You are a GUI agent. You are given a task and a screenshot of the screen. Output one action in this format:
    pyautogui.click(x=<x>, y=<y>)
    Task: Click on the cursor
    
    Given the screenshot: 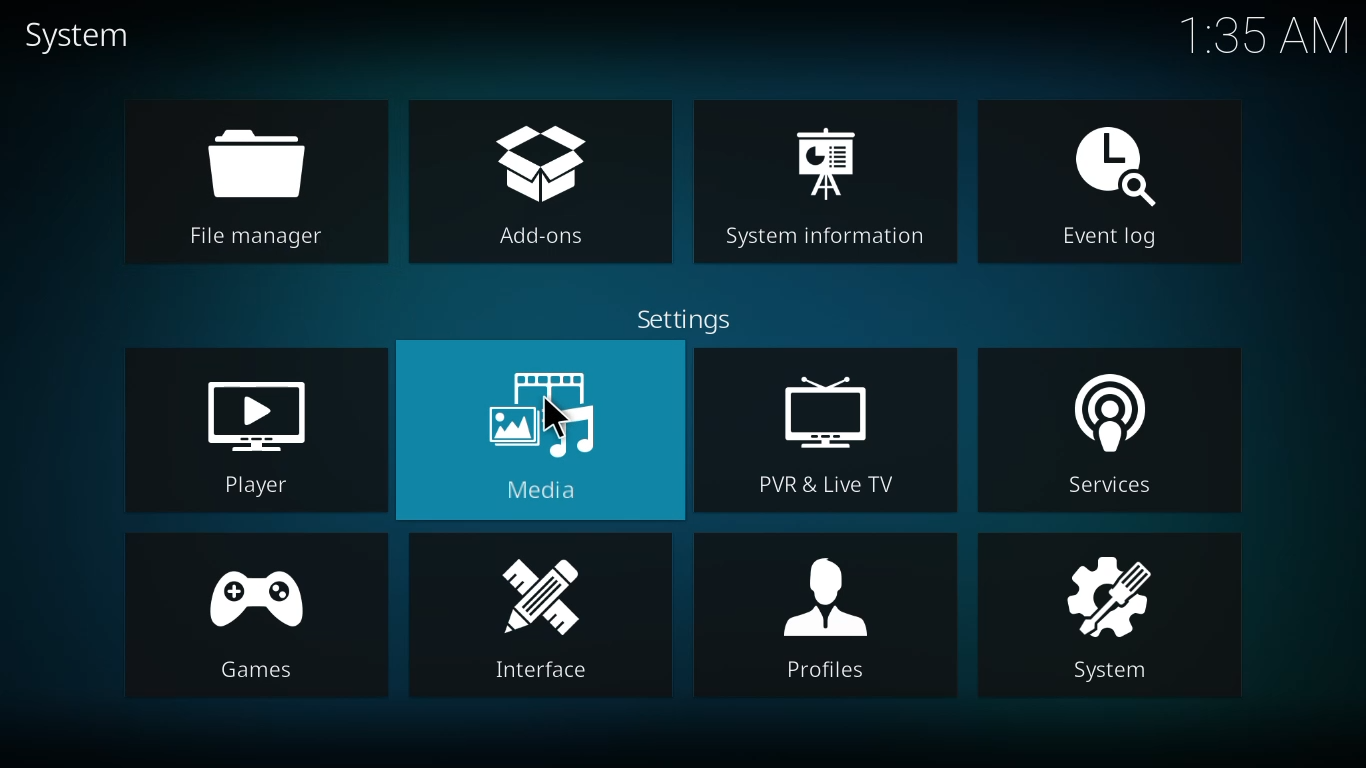 What is the action you would take?
    pyautogui.click(x=555, y=415)
    